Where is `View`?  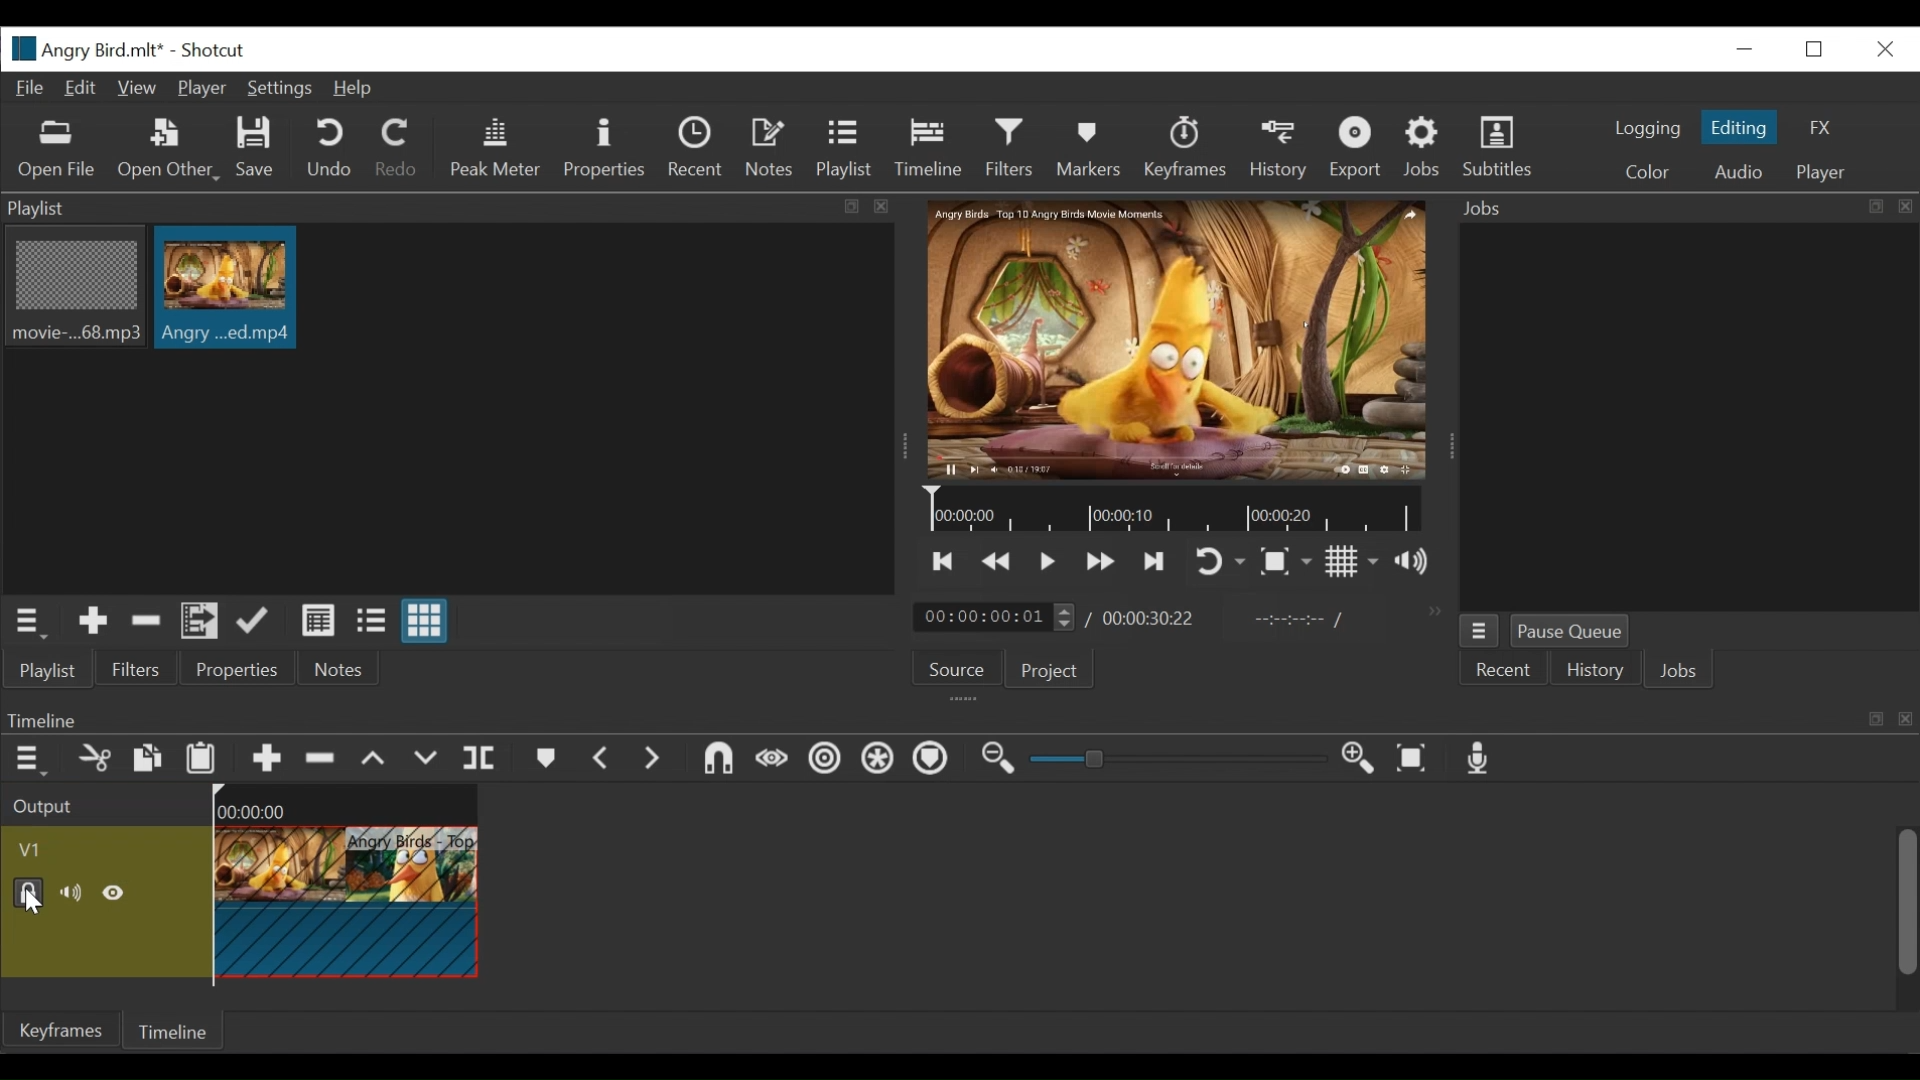 View is located at coordinates (139, 89).